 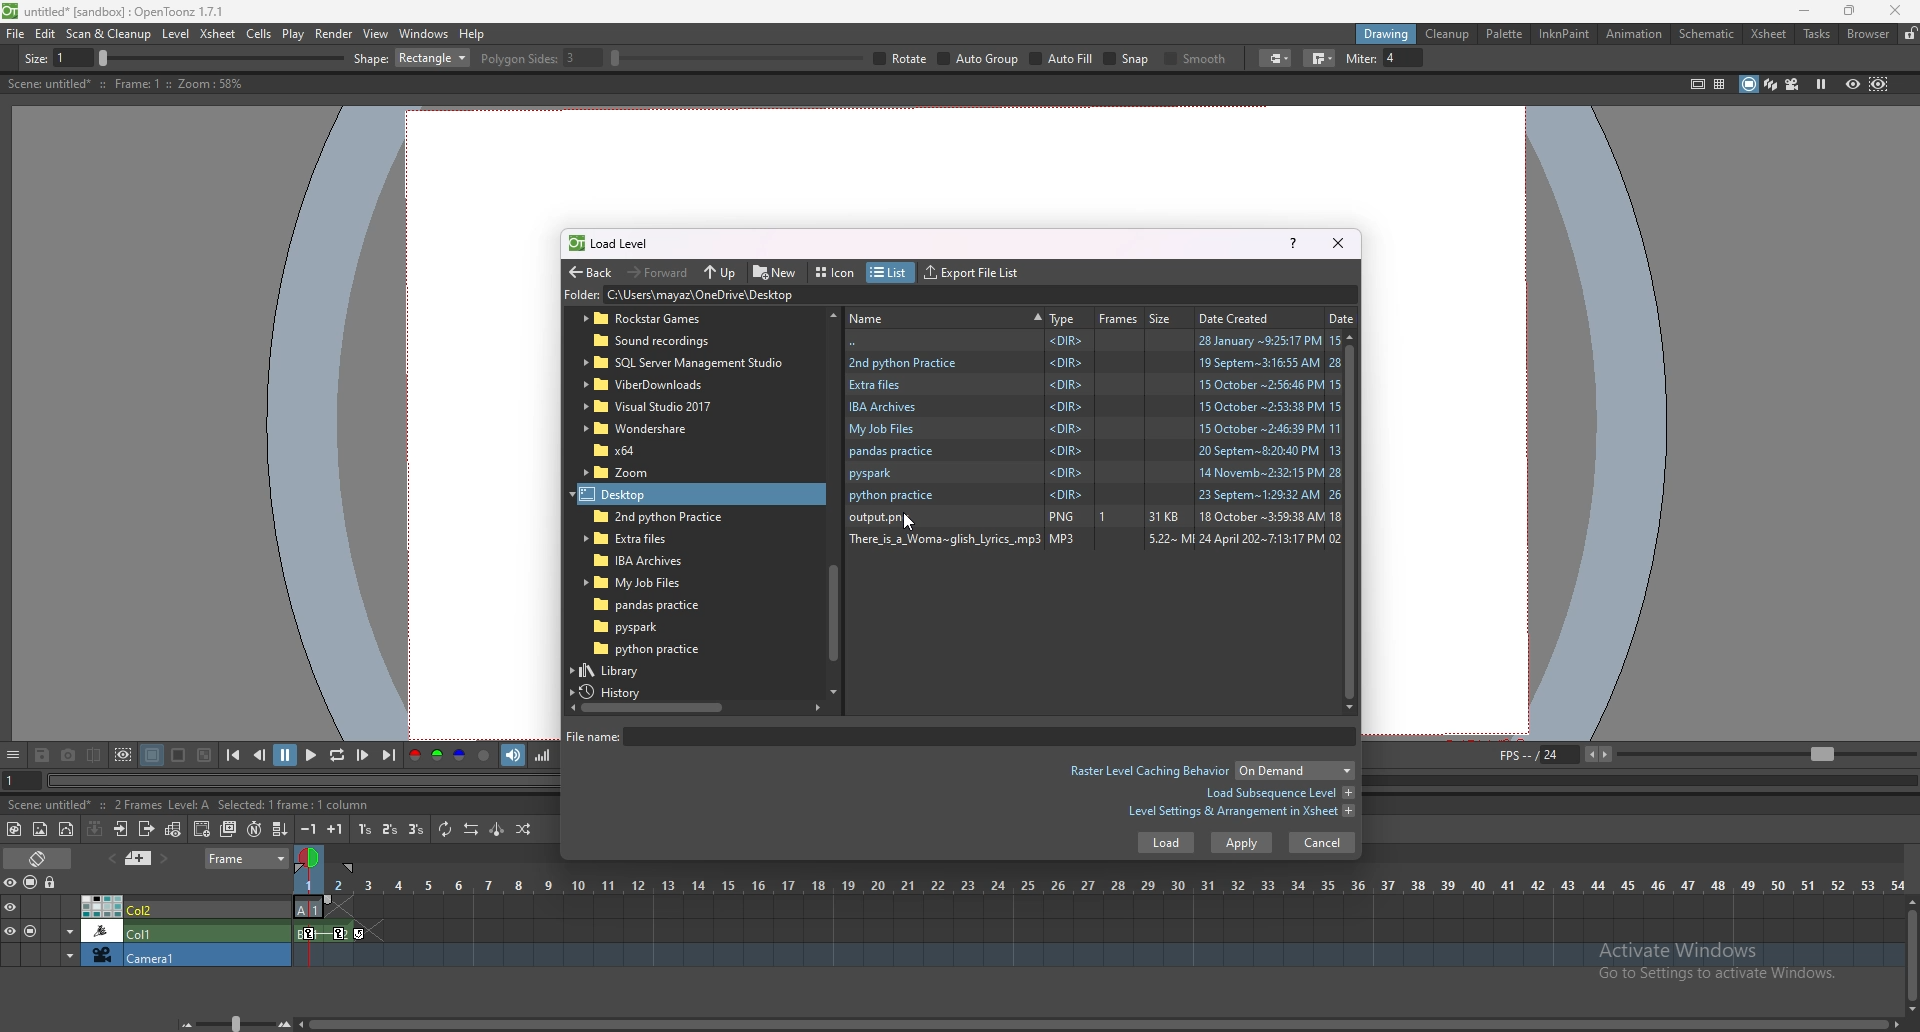 What do you see at coordinates (121, 829) in the screenshot?
I see `open x subsheet` at bounding box center [121, 829].